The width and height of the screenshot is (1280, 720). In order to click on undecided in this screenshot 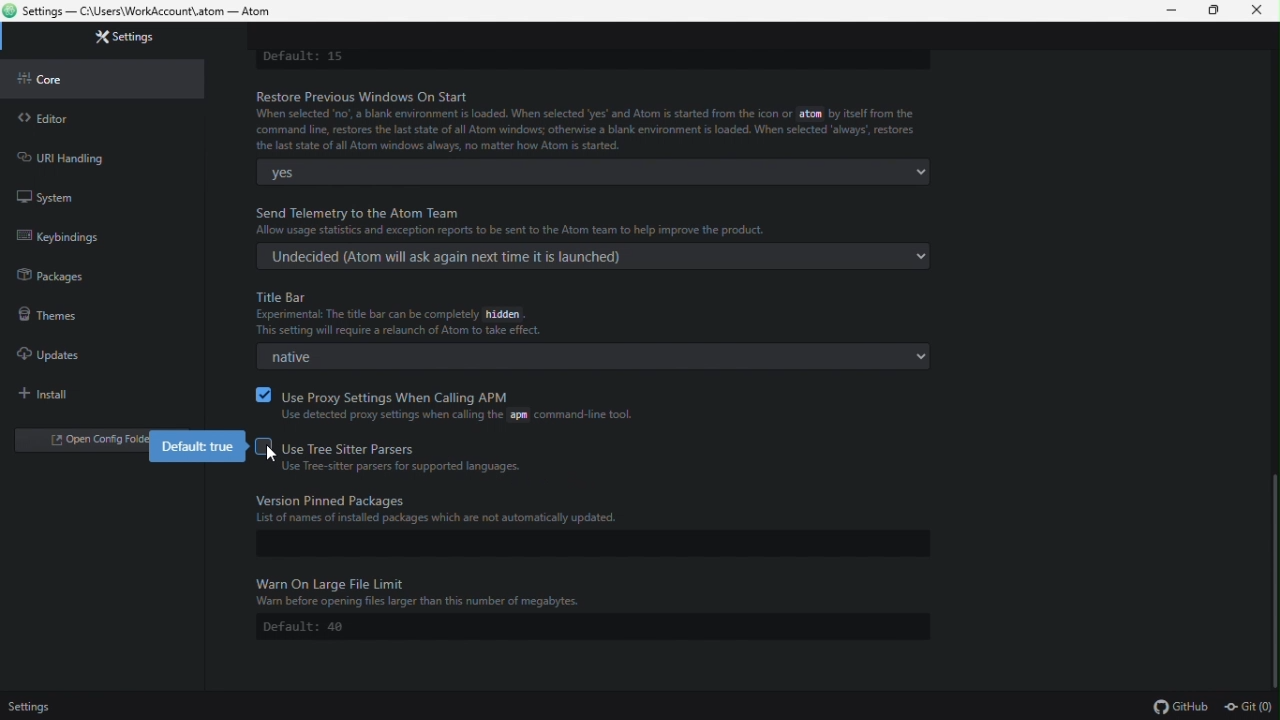, I will do `click(593, 256)`.